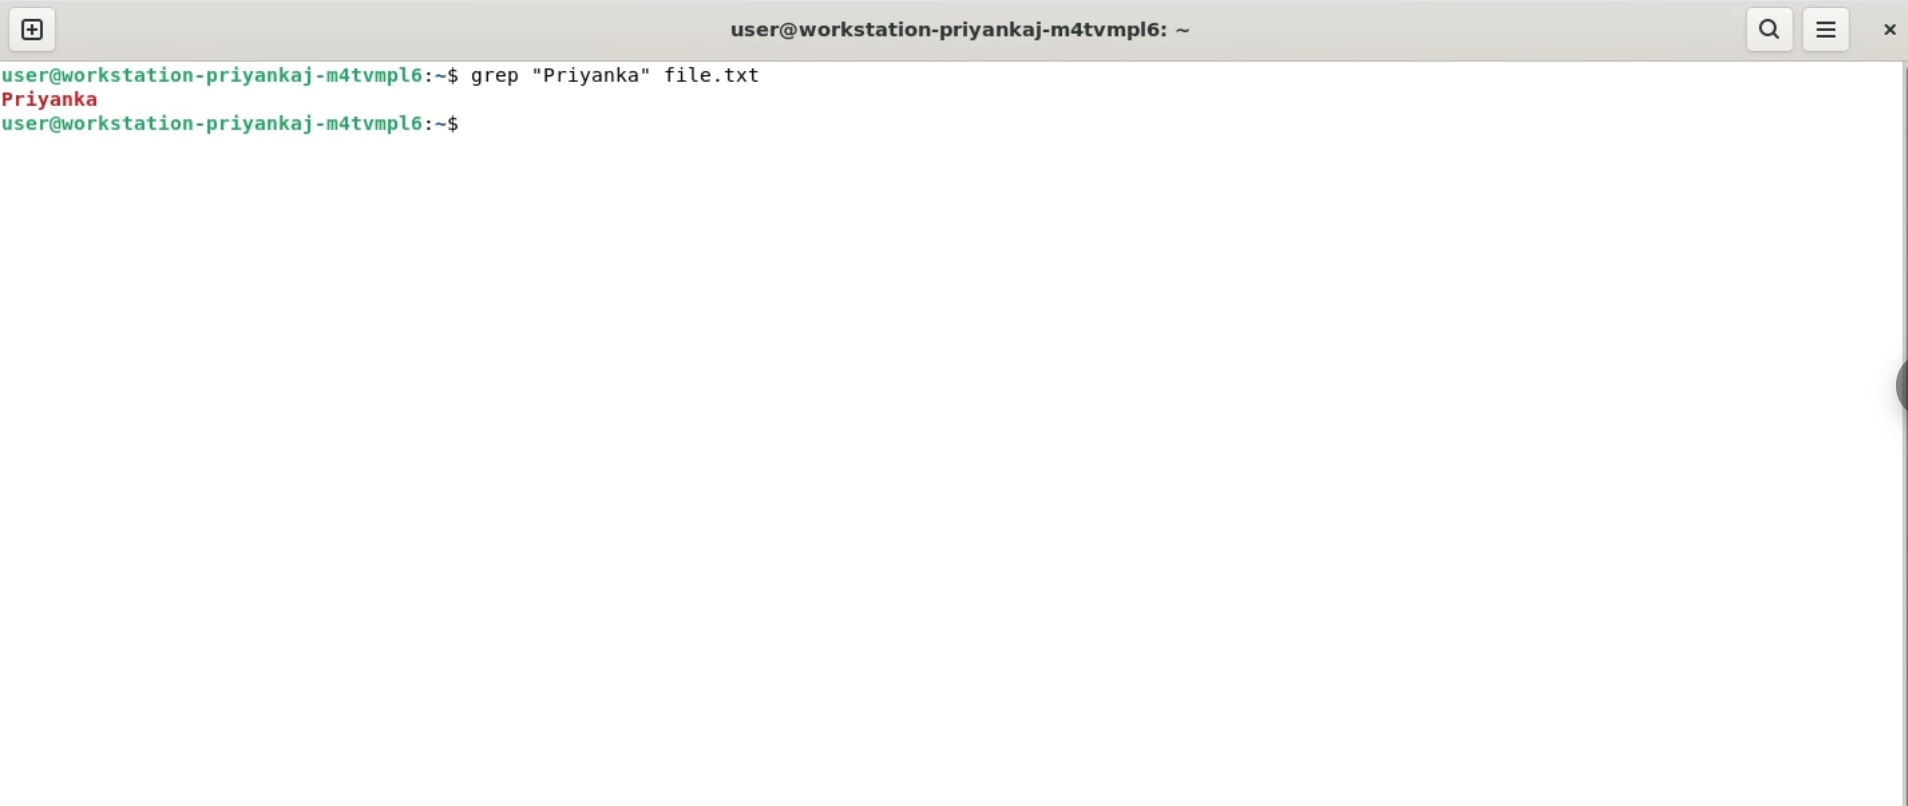 This screenshot has height=806, width=1908. Describe the element at coordinates (1170, 129) in the screenshot. I see `command input` at that location.